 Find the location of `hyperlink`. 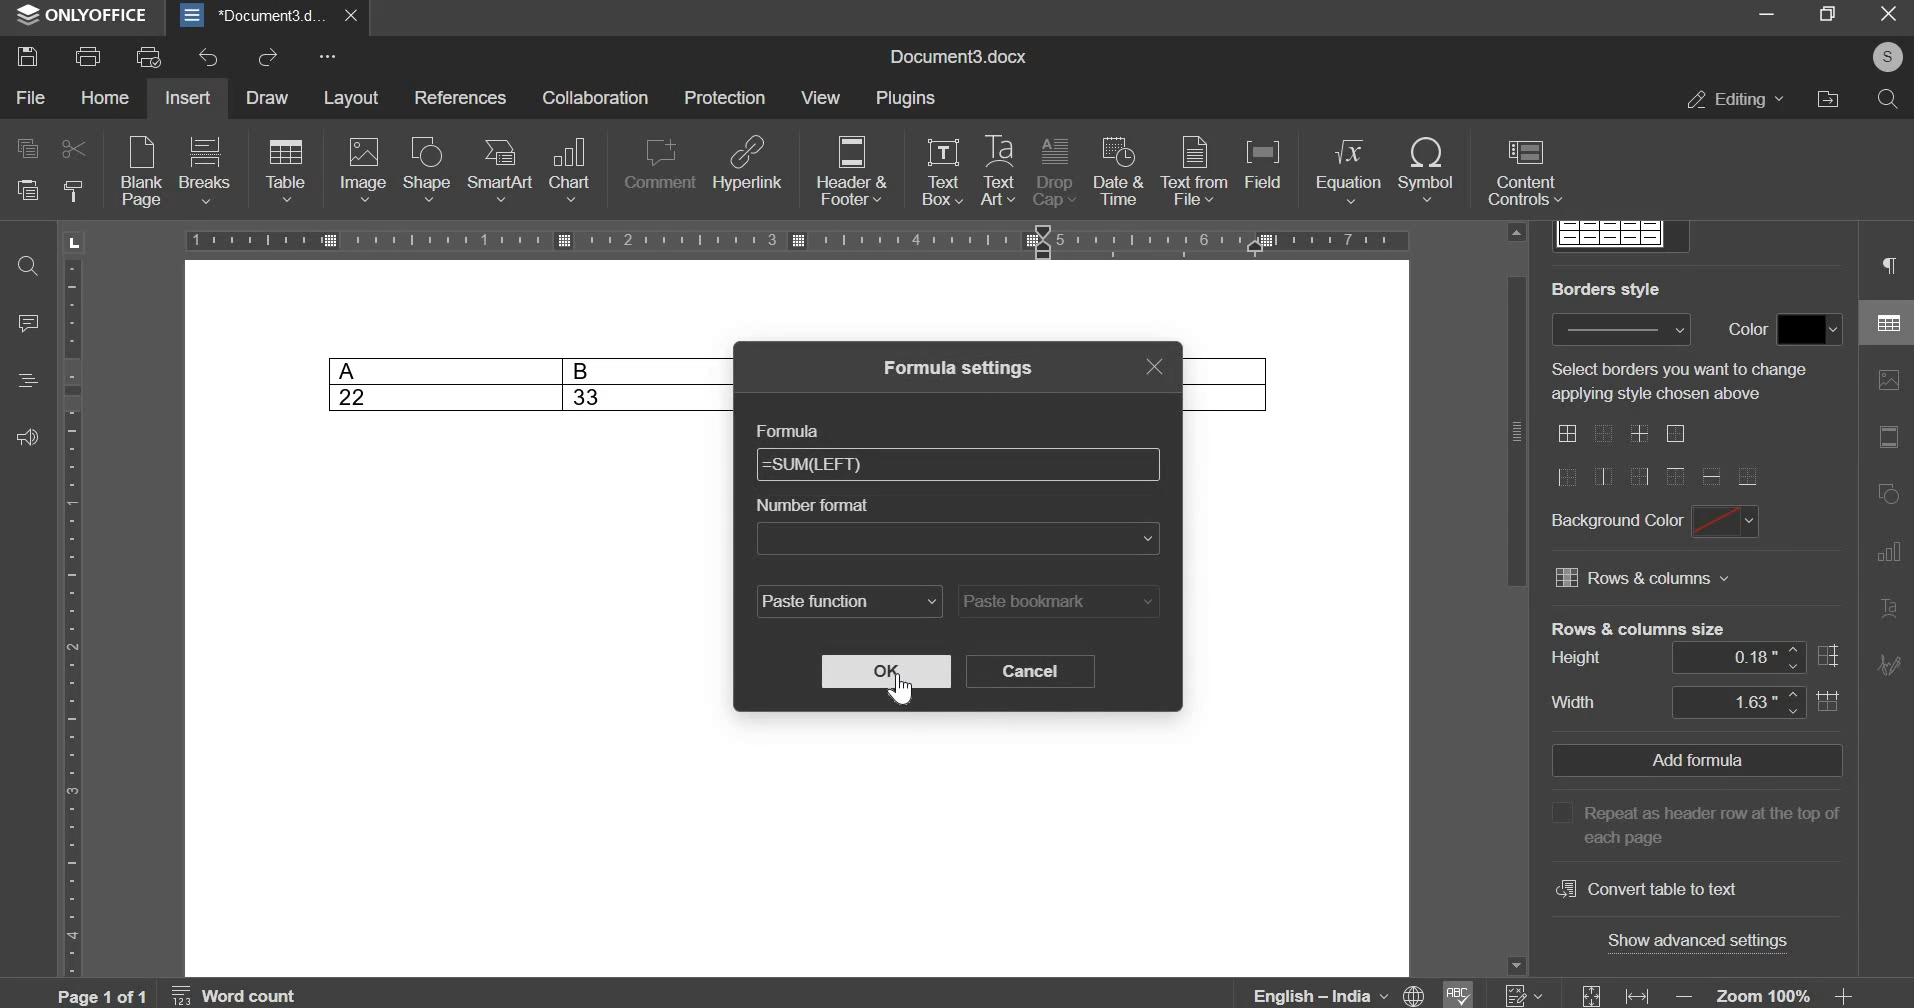

hyperlink is located at coordinates (747, 162).